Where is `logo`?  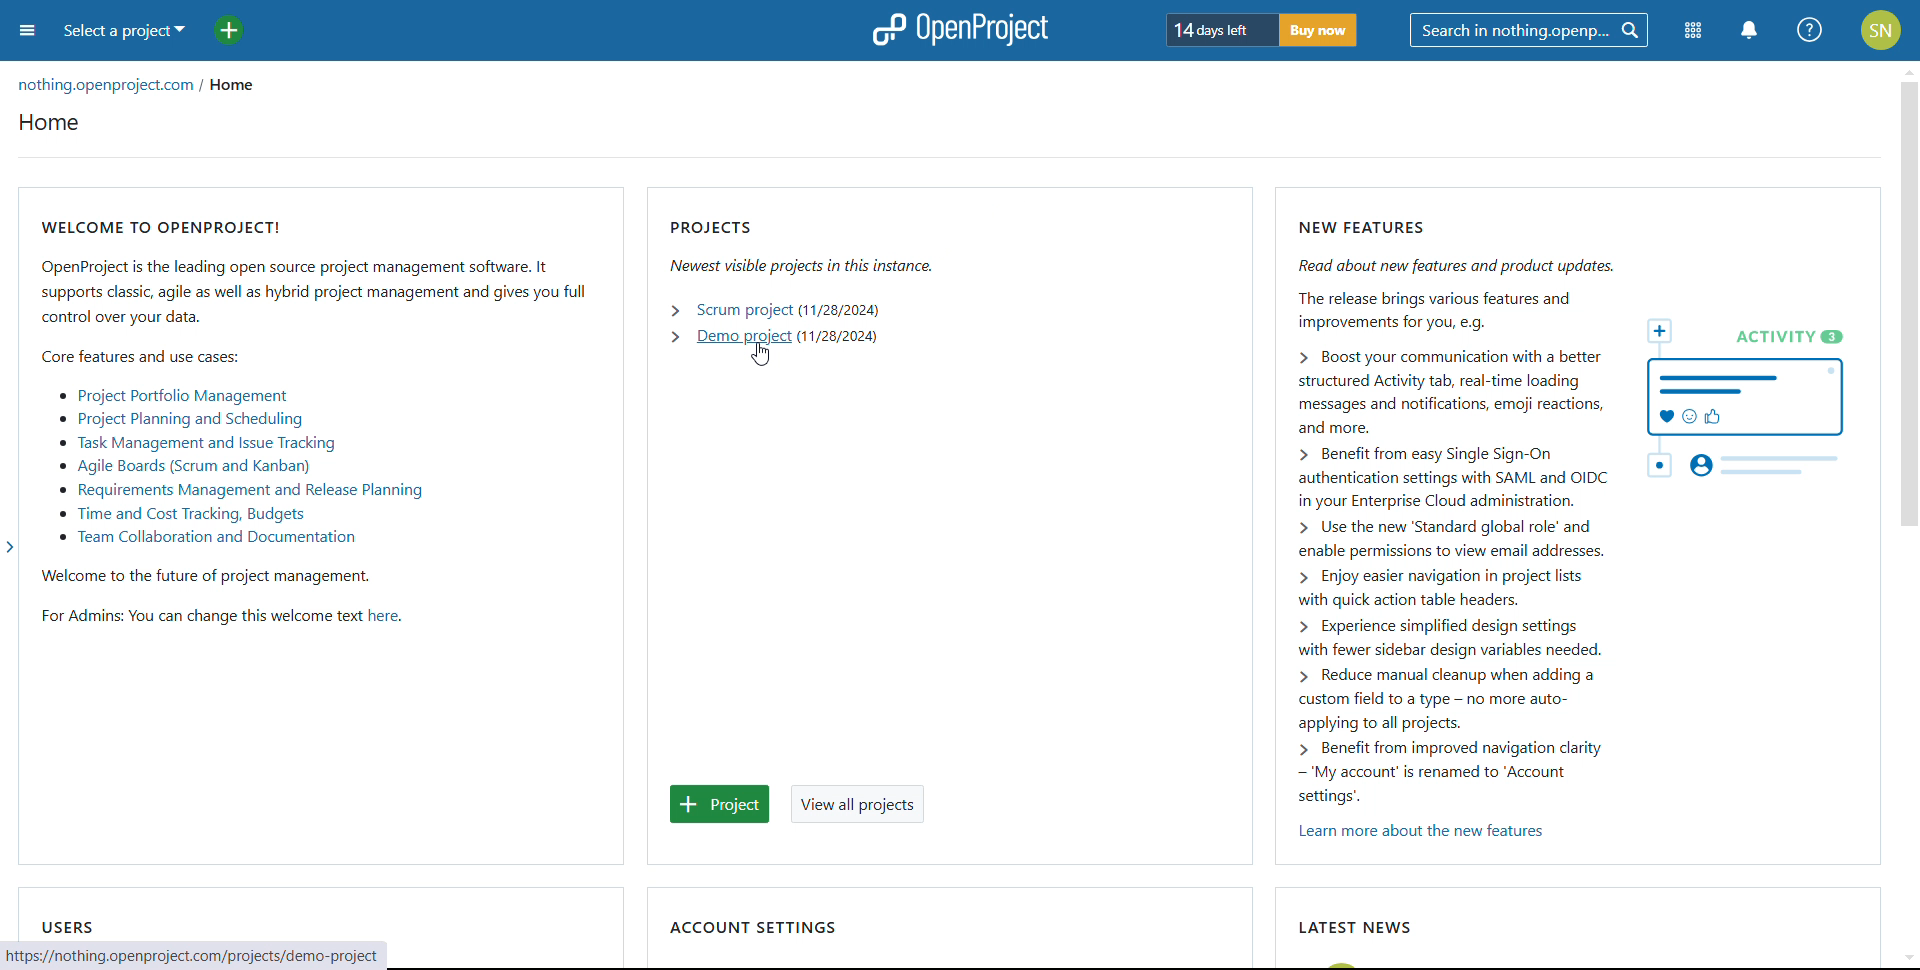
logo is located at coordinates (960, 30).